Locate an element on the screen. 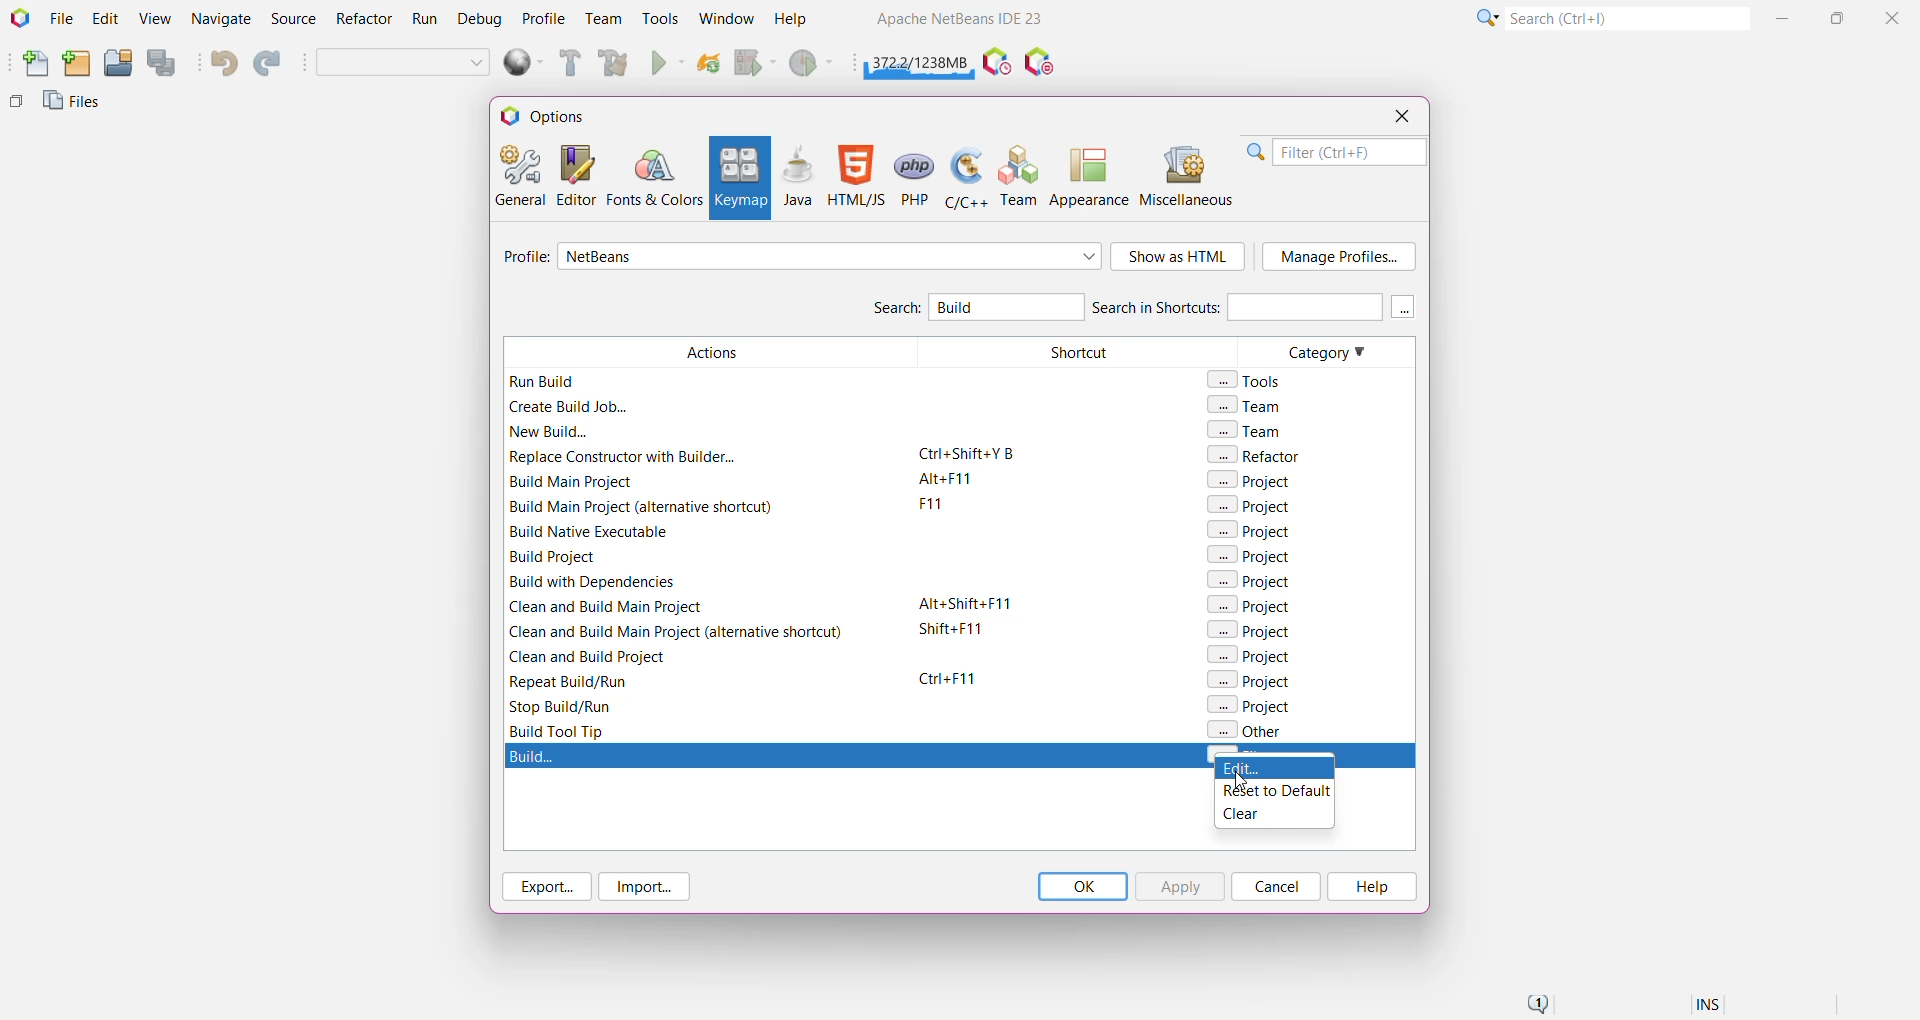  PHP is located at coordinates (916, 176).